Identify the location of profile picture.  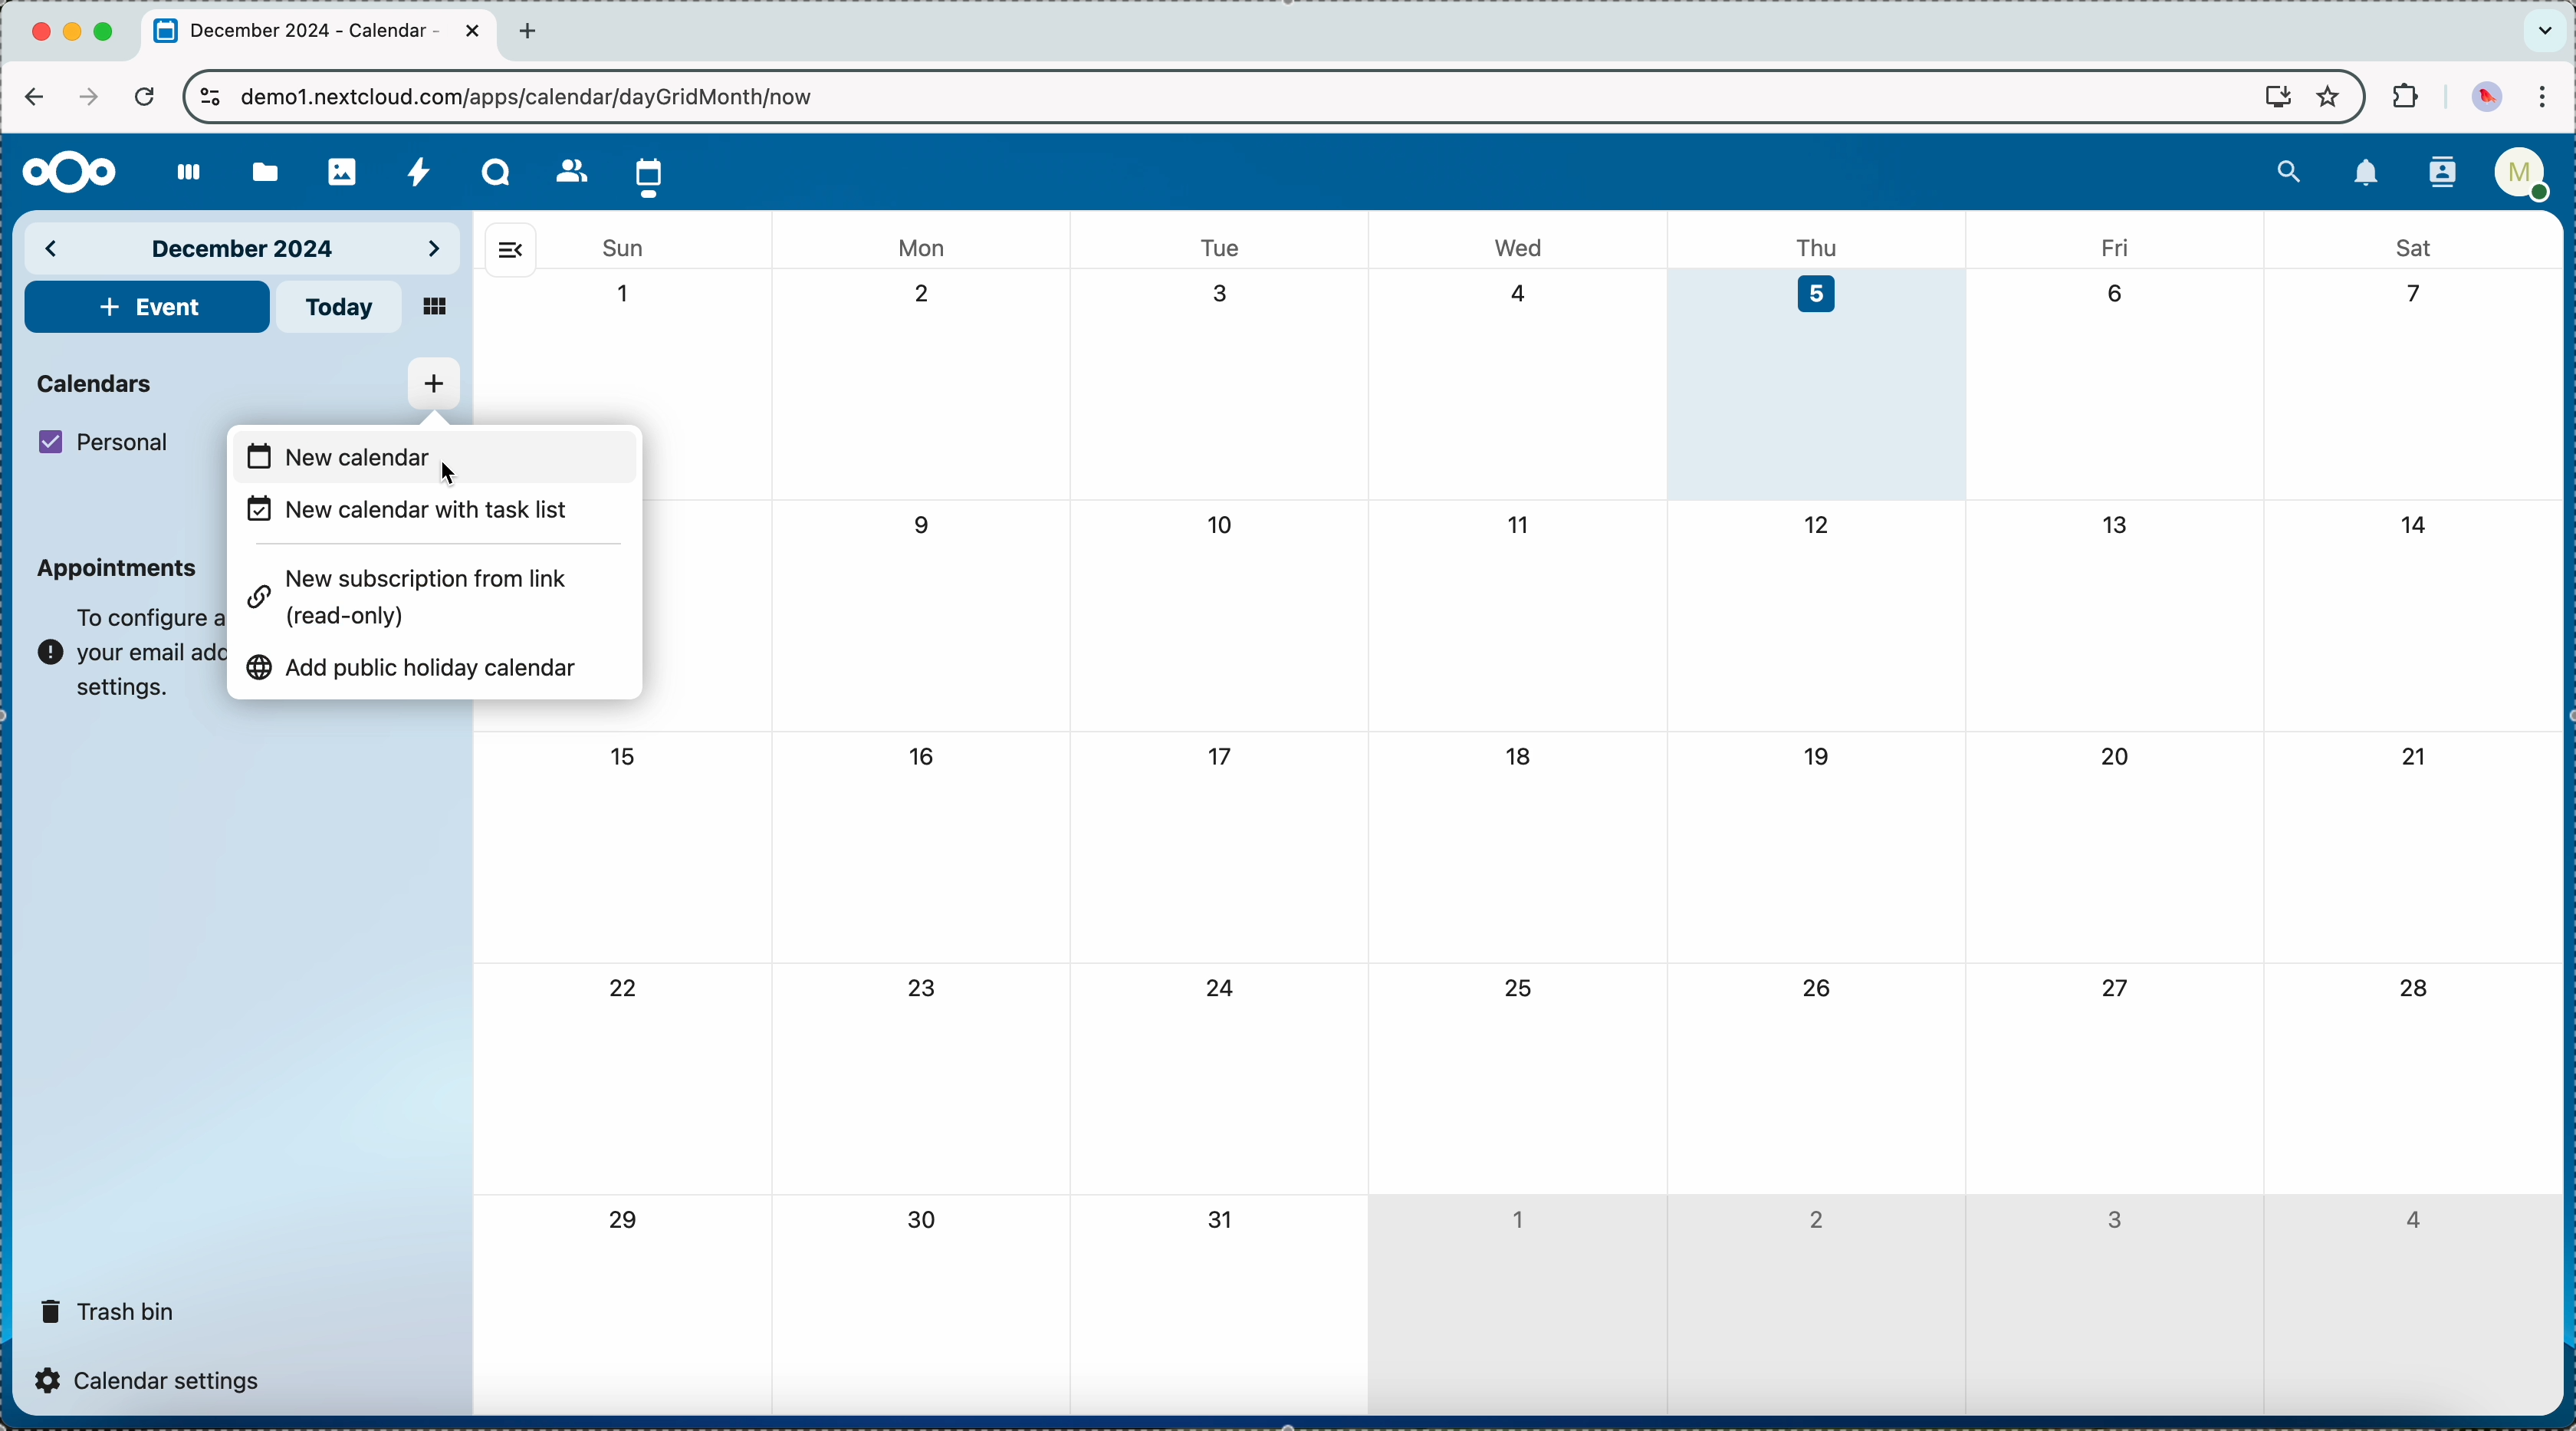
(2486, 96).